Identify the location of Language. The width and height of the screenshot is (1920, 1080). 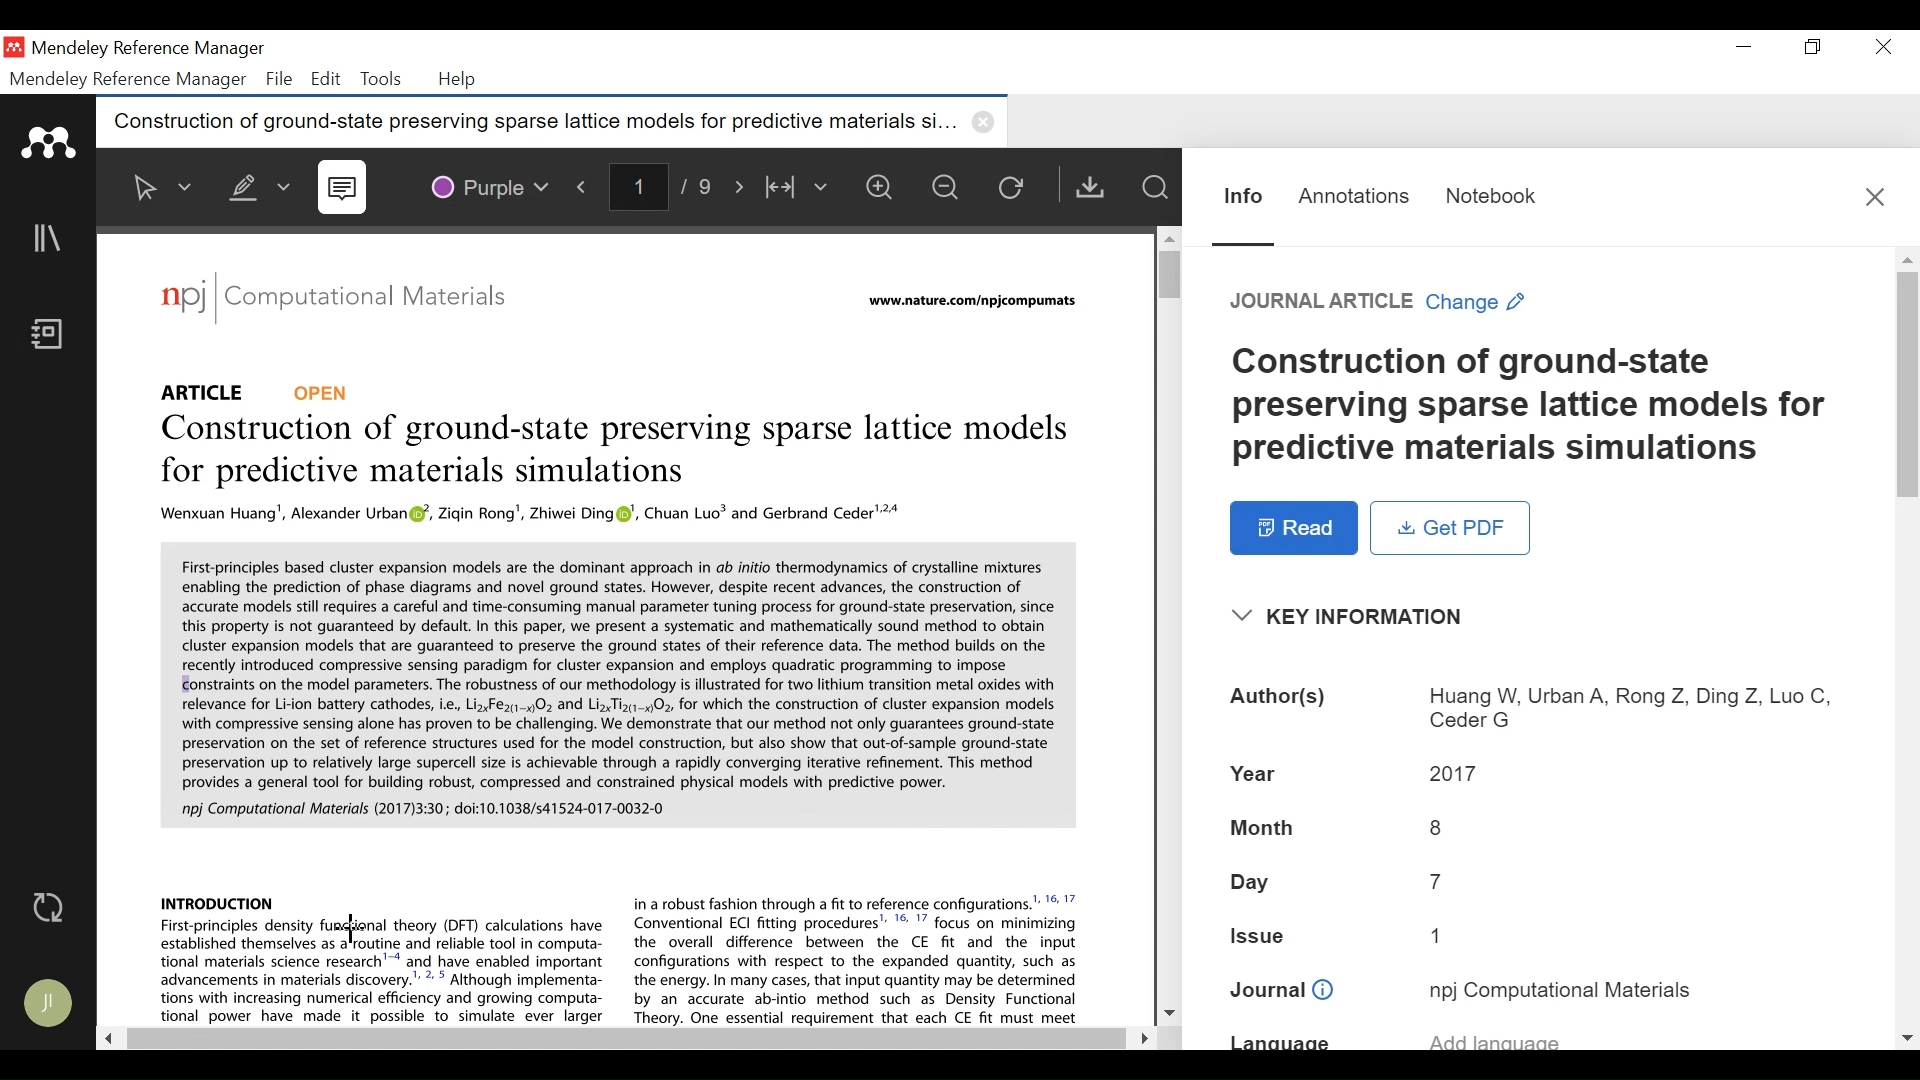
(1535, 1040).